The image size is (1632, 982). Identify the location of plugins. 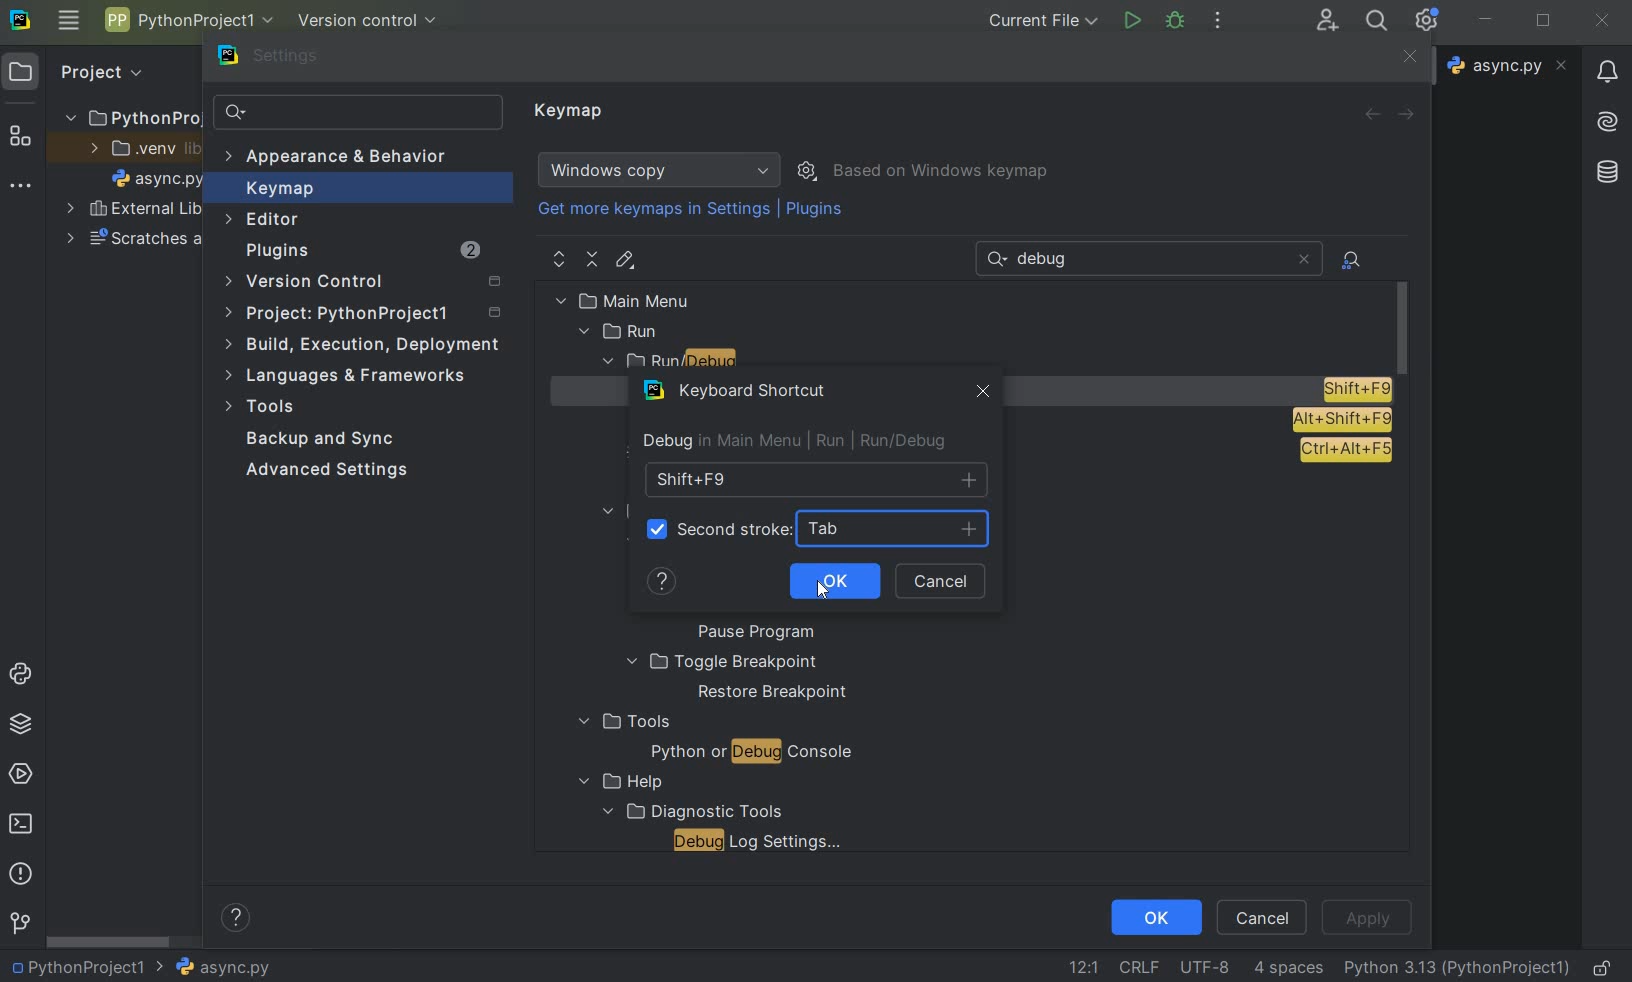
(817, 213).